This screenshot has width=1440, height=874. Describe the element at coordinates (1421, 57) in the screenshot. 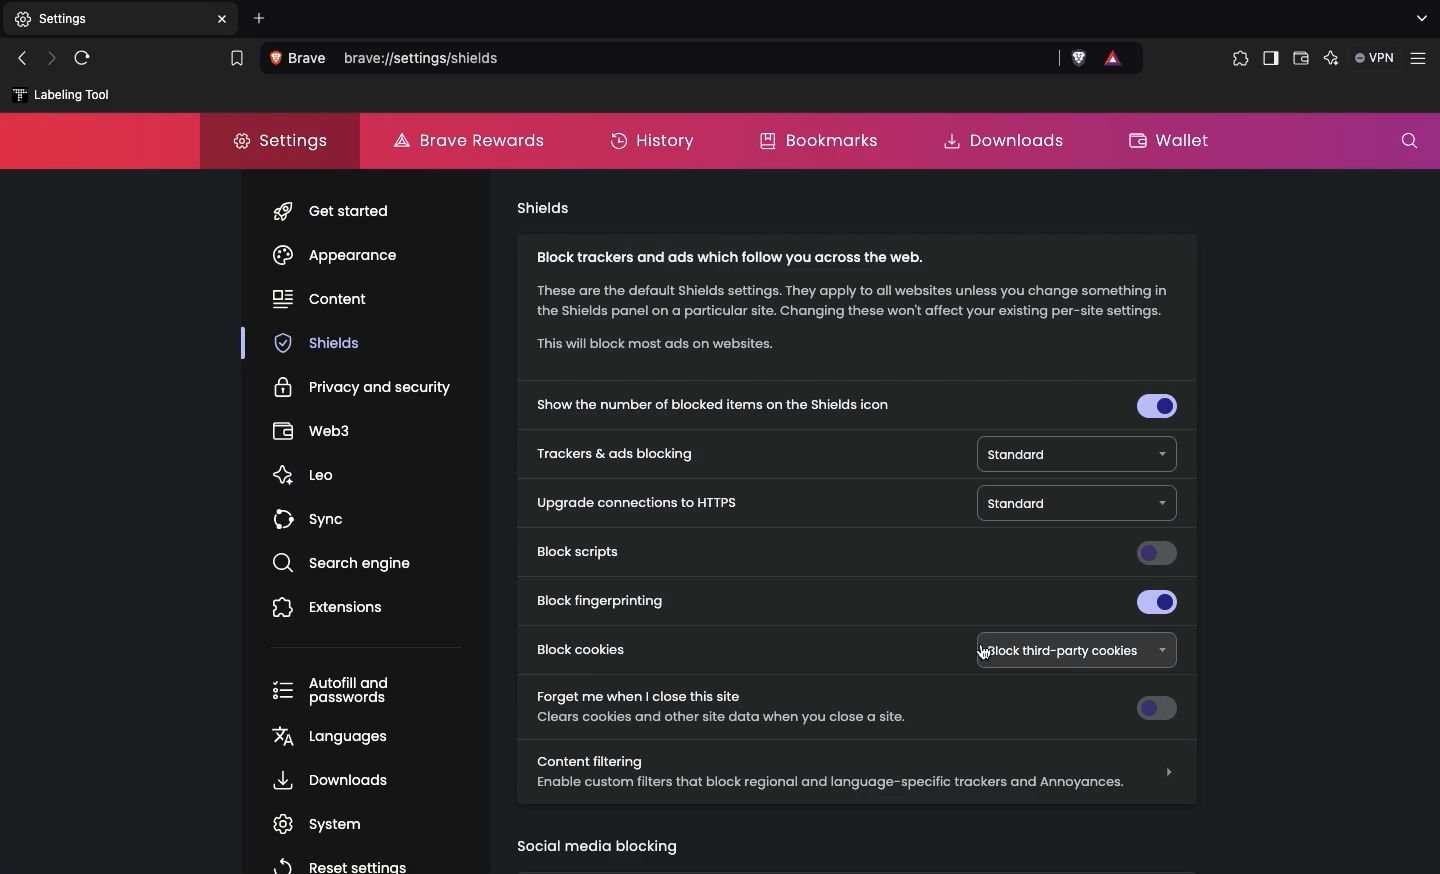

I see `customize and control brave` at that location.